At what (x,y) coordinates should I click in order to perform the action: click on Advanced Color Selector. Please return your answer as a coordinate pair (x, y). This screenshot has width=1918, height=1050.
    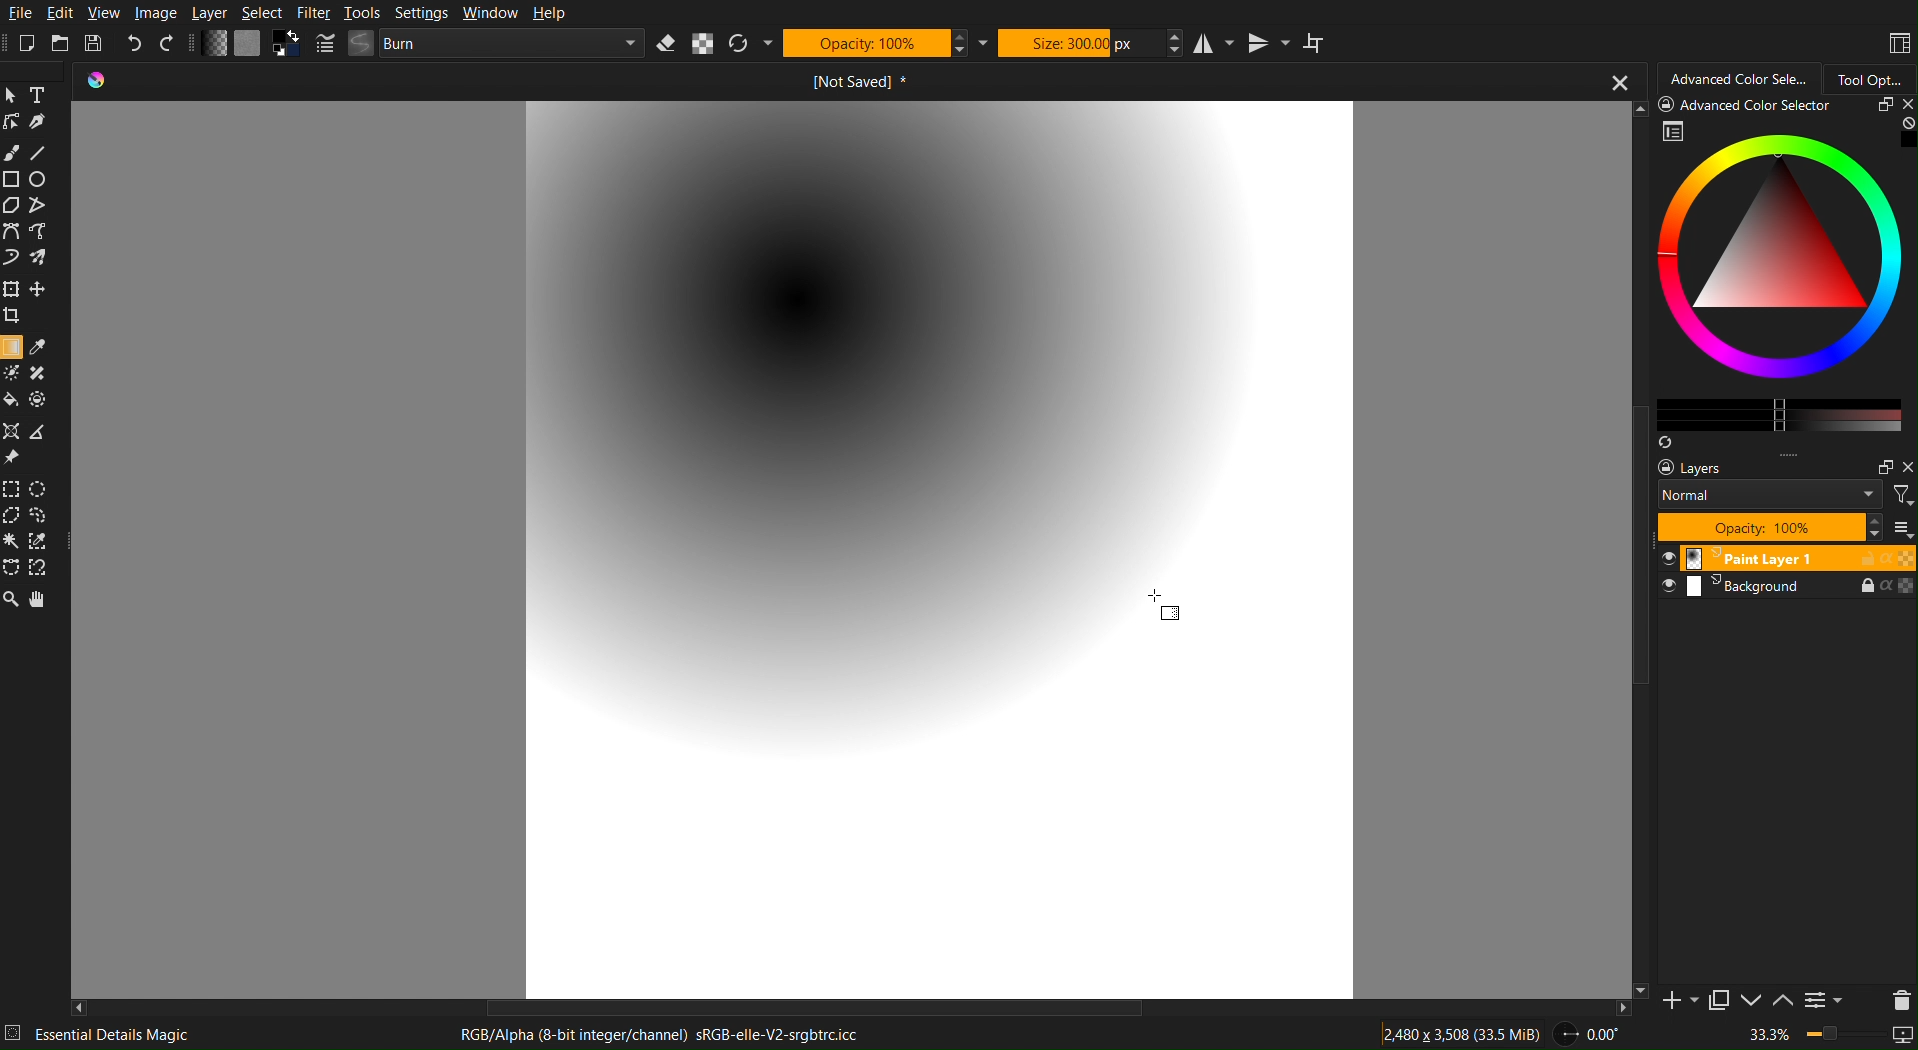
    Looking at the image, I should click on (1734, 78).